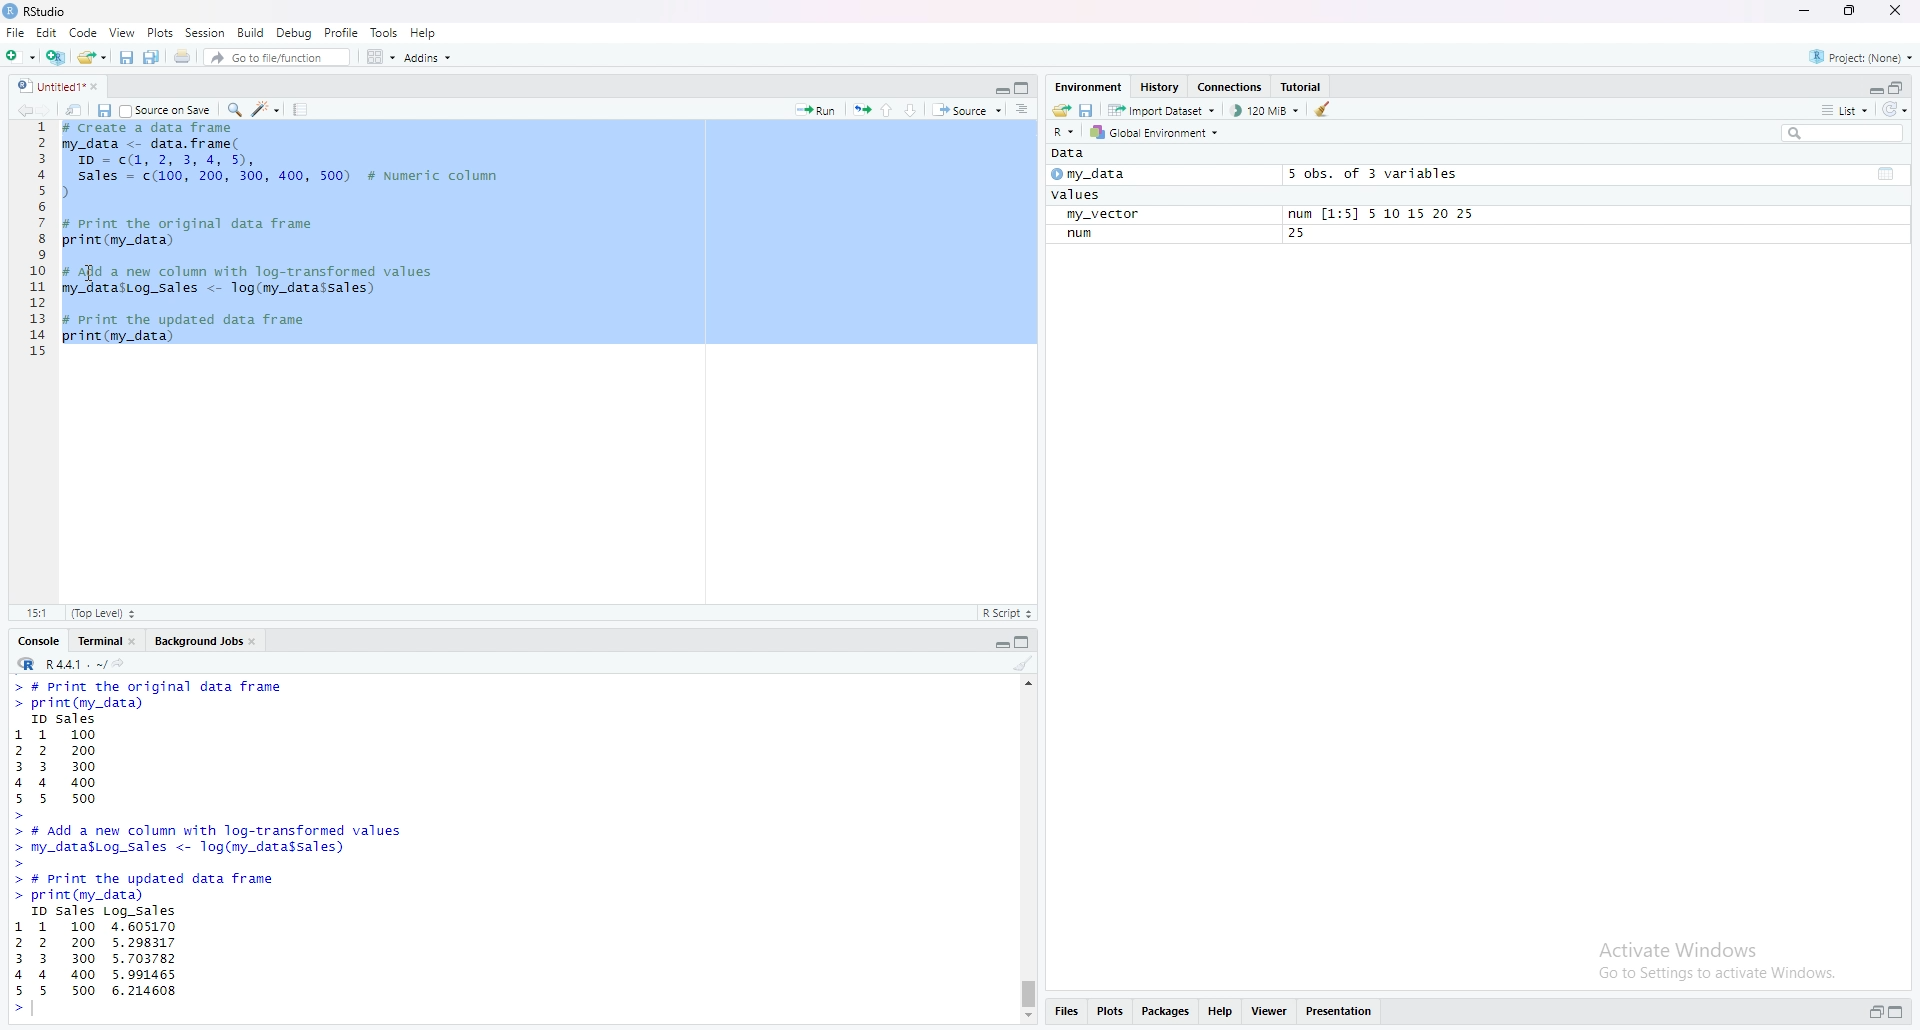 This screenshot has width=1920, height=1030. I want to click on maximize, so click(1026, 642).